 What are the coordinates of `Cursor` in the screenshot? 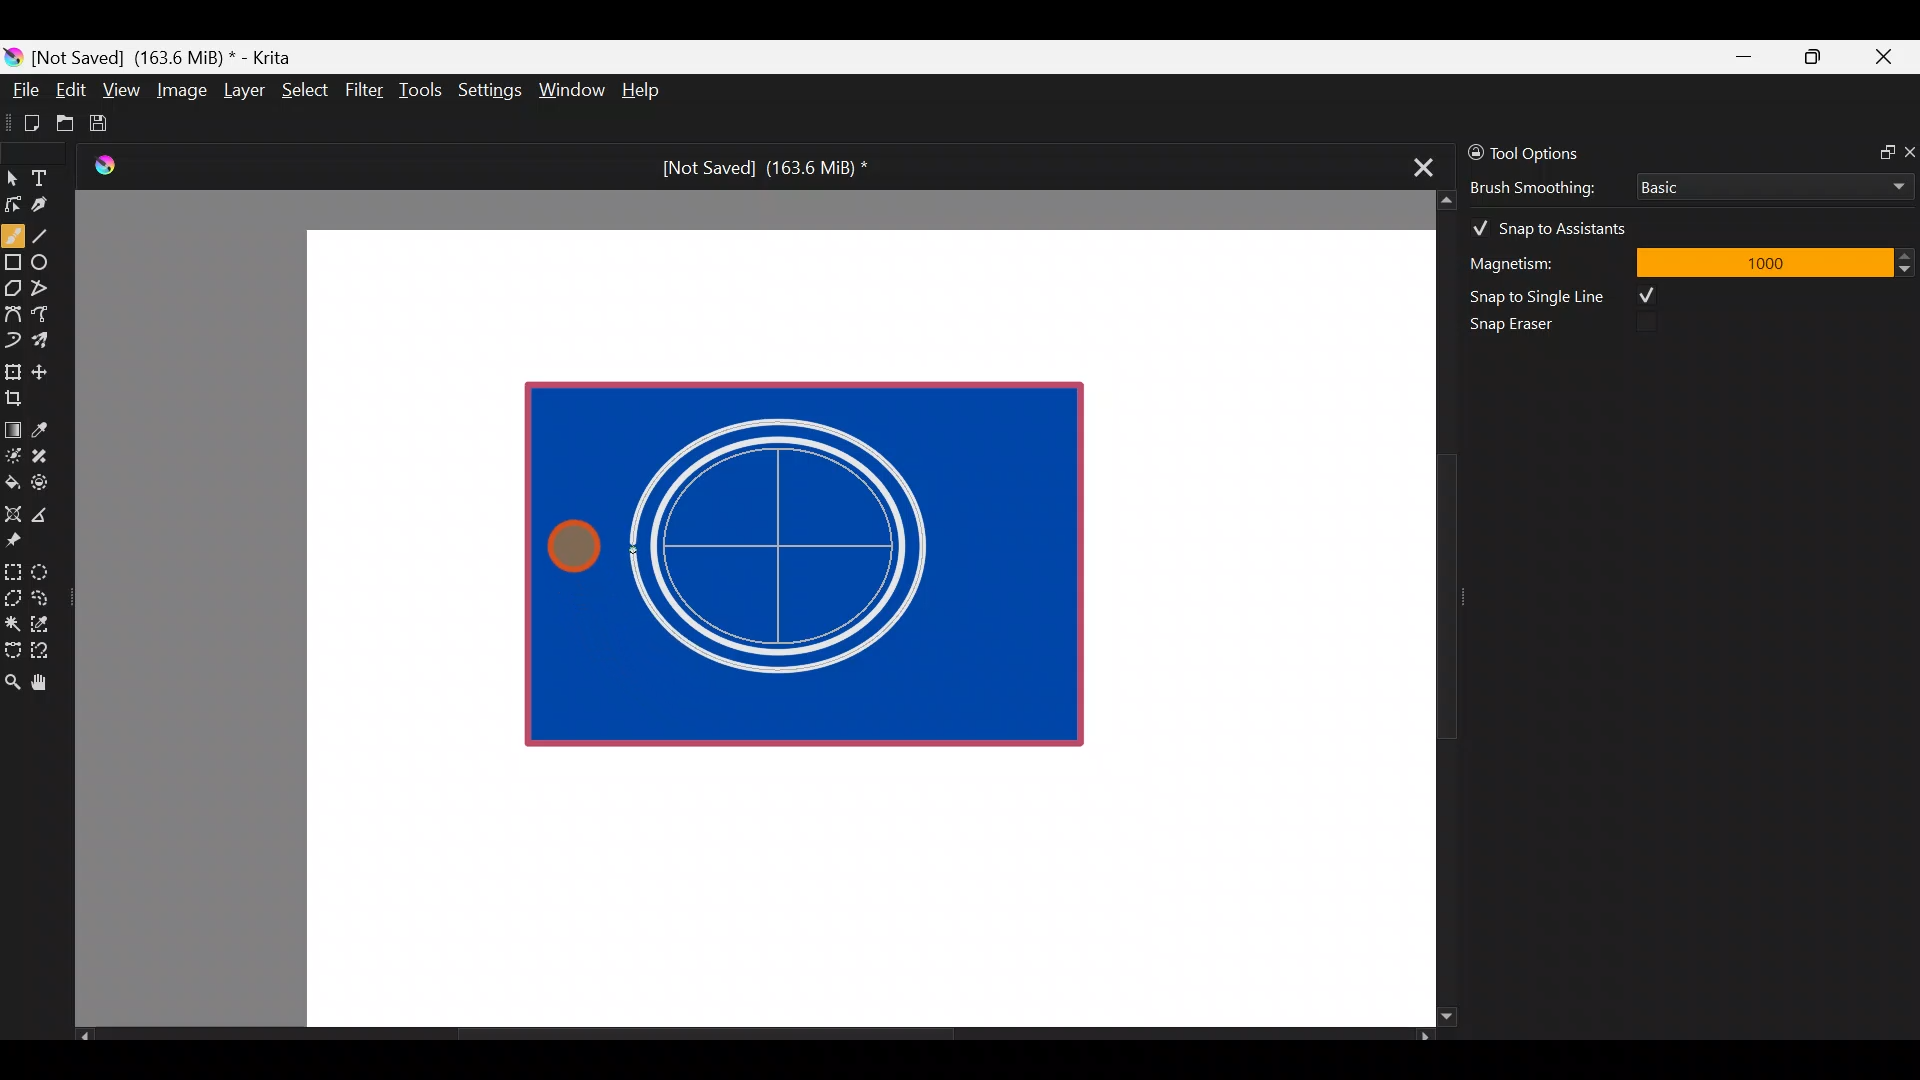 It's located at (569, 545).